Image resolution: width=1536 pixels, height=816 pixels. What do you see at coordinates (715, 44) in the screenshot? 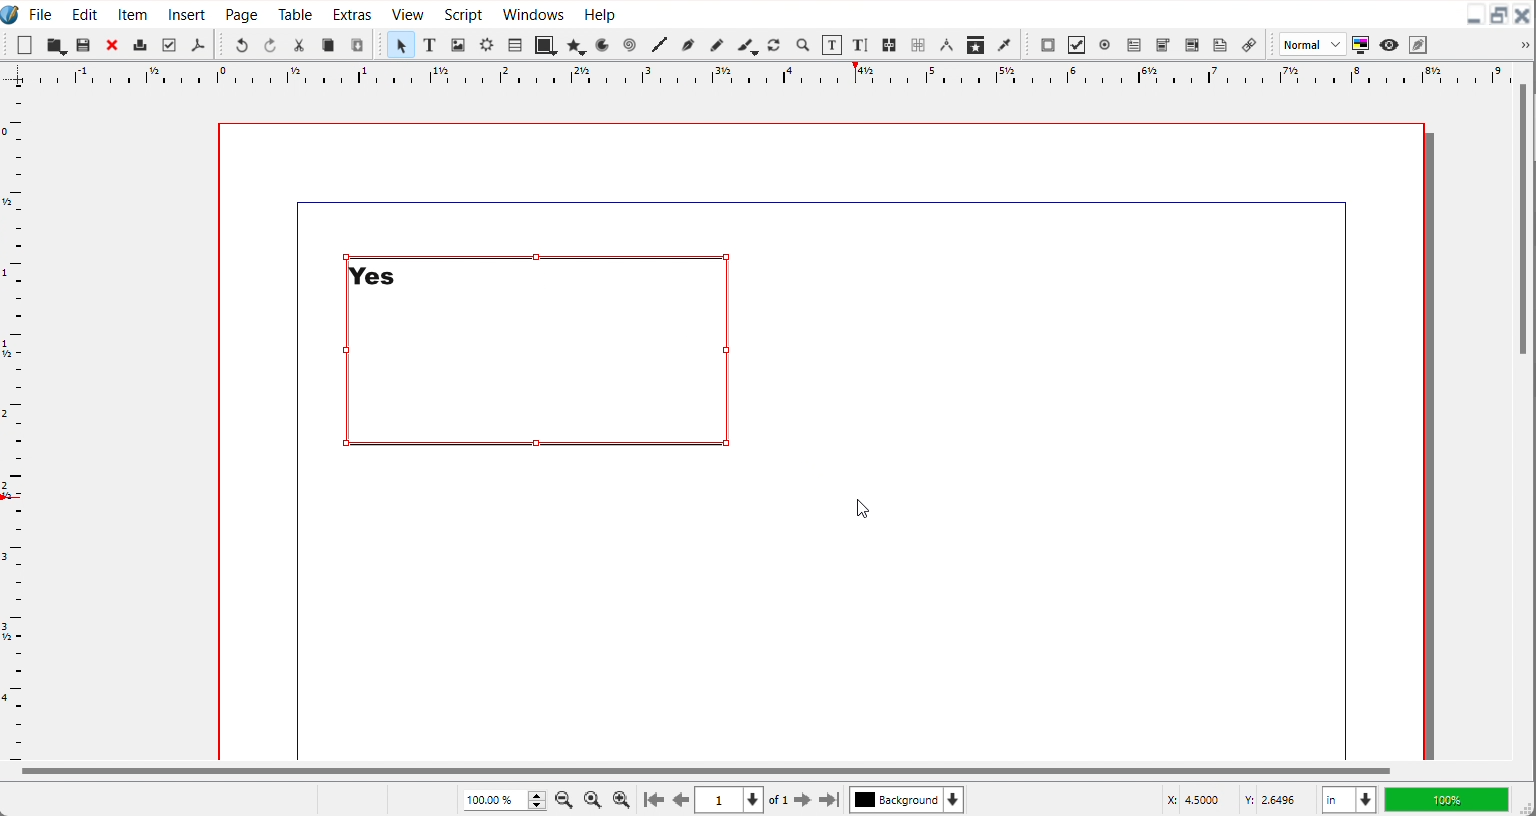
I see `Freehand line` at bounding box center [715, 44].